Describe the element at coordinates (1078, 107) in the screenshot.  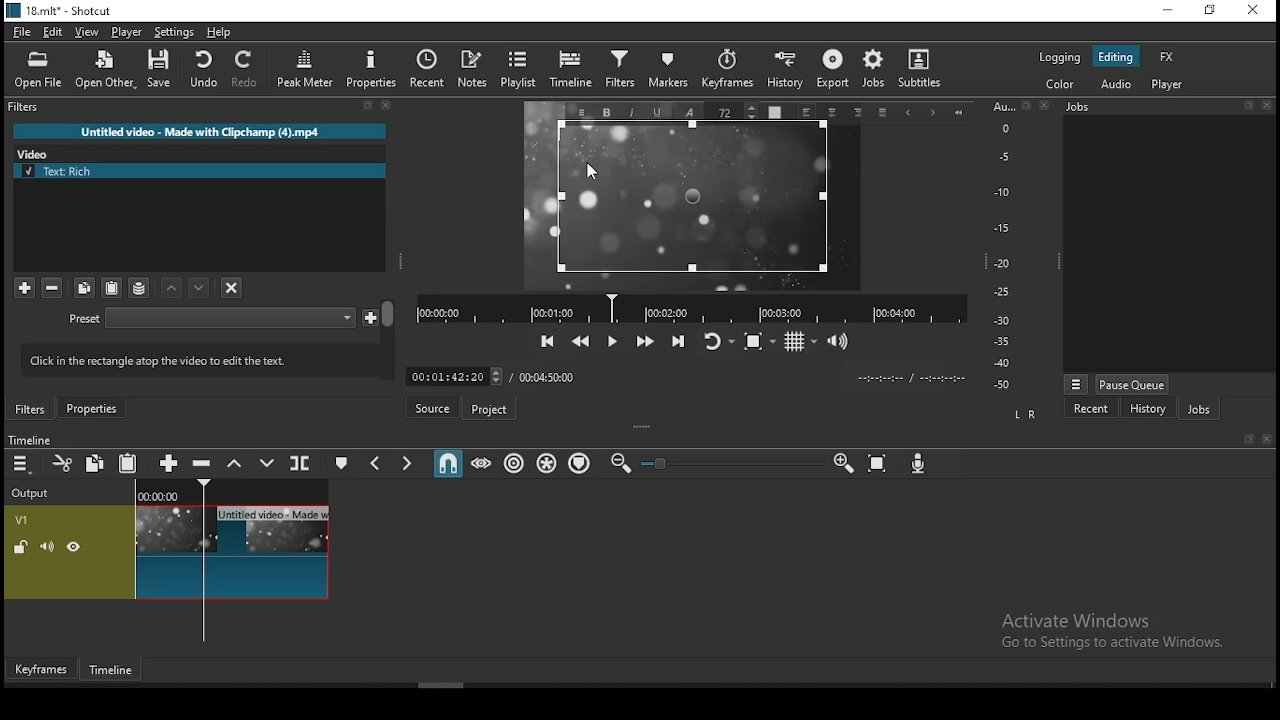
I see `Jobs` at that location.